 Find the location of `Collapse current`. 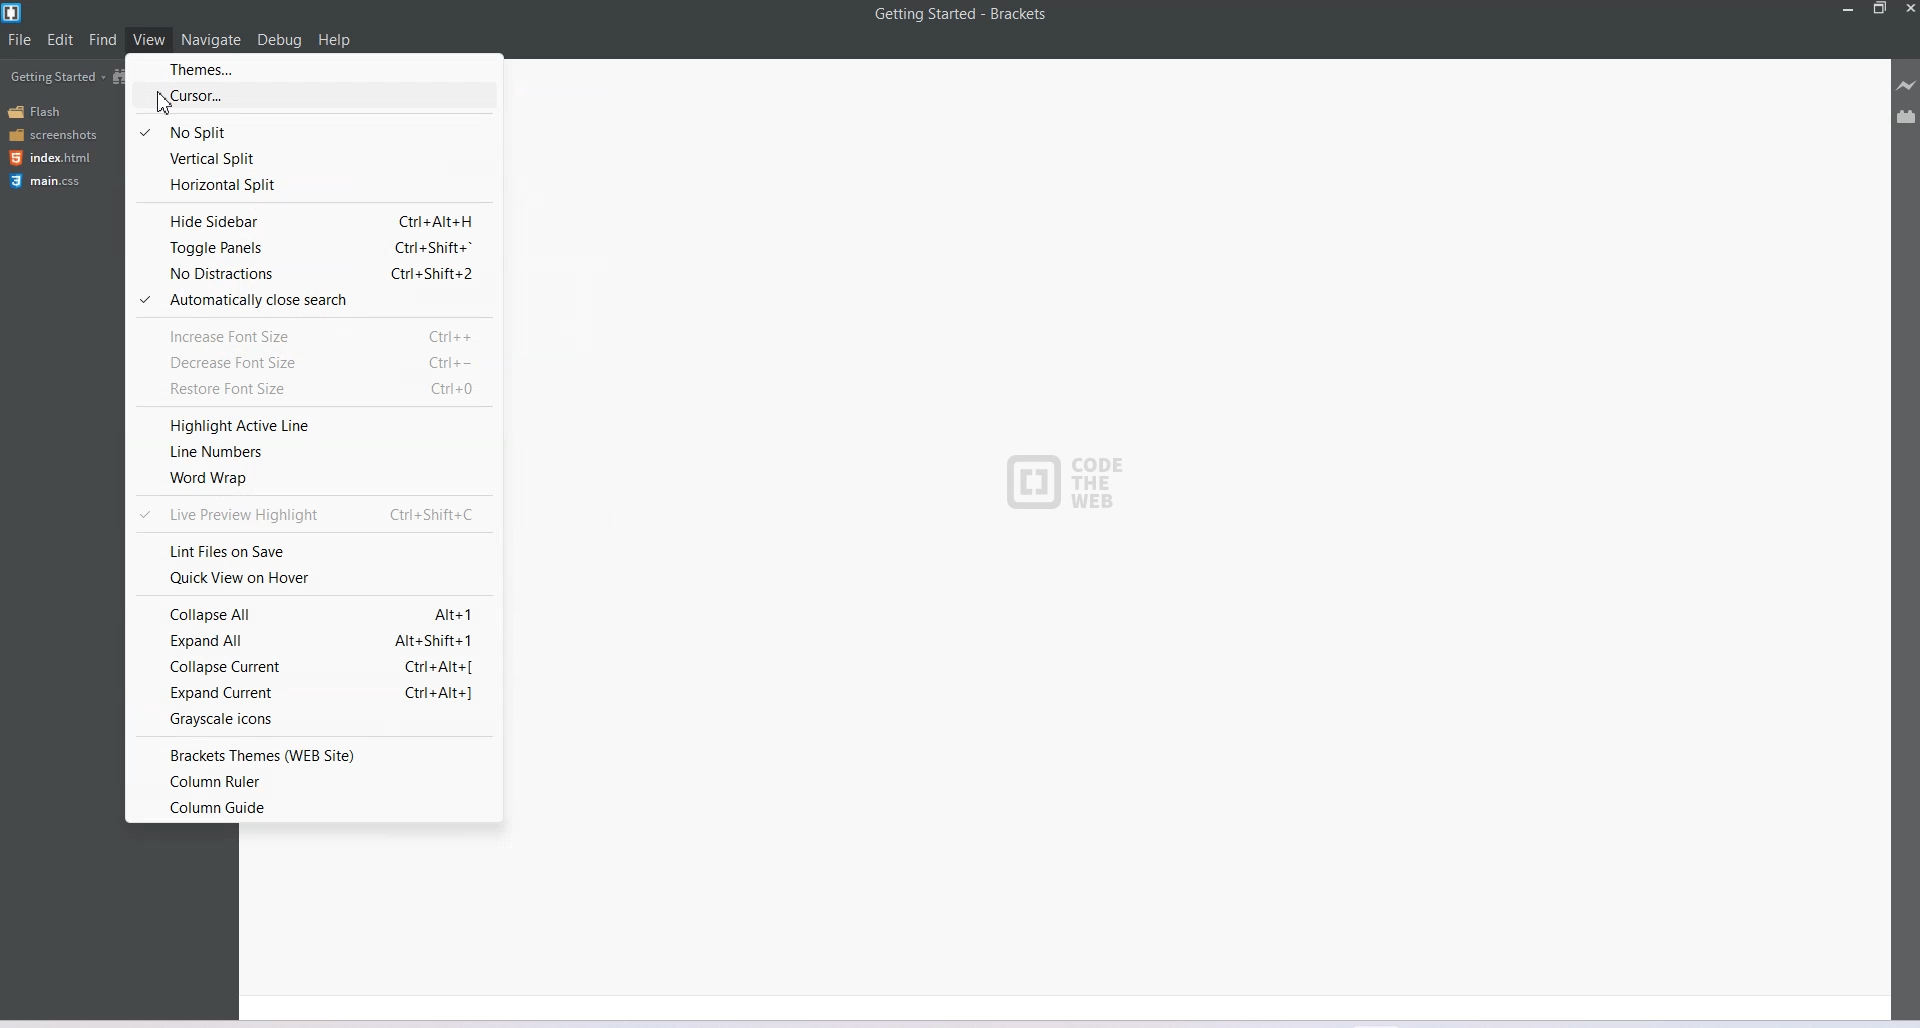

Collapse current is located at coordinates (312, 666).